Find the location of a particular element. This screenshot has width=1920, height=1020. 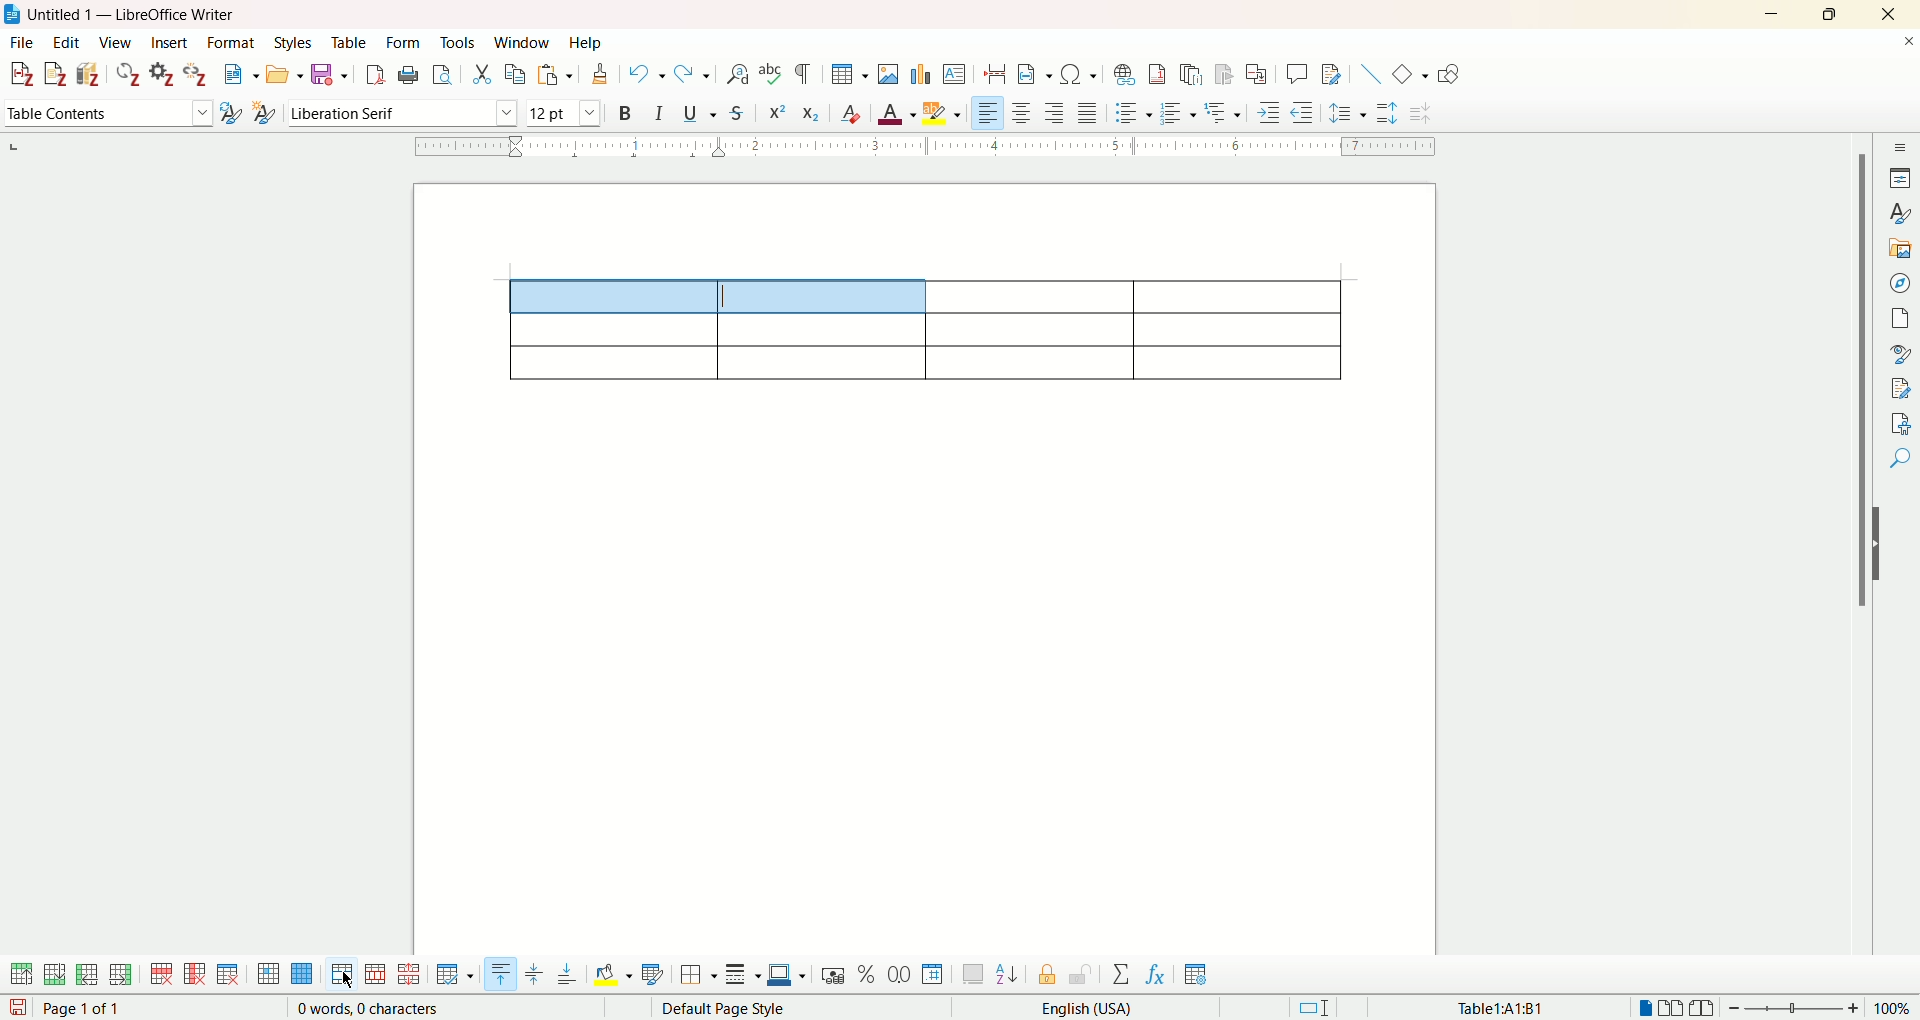

sum is located at coordinates (1121, 971).